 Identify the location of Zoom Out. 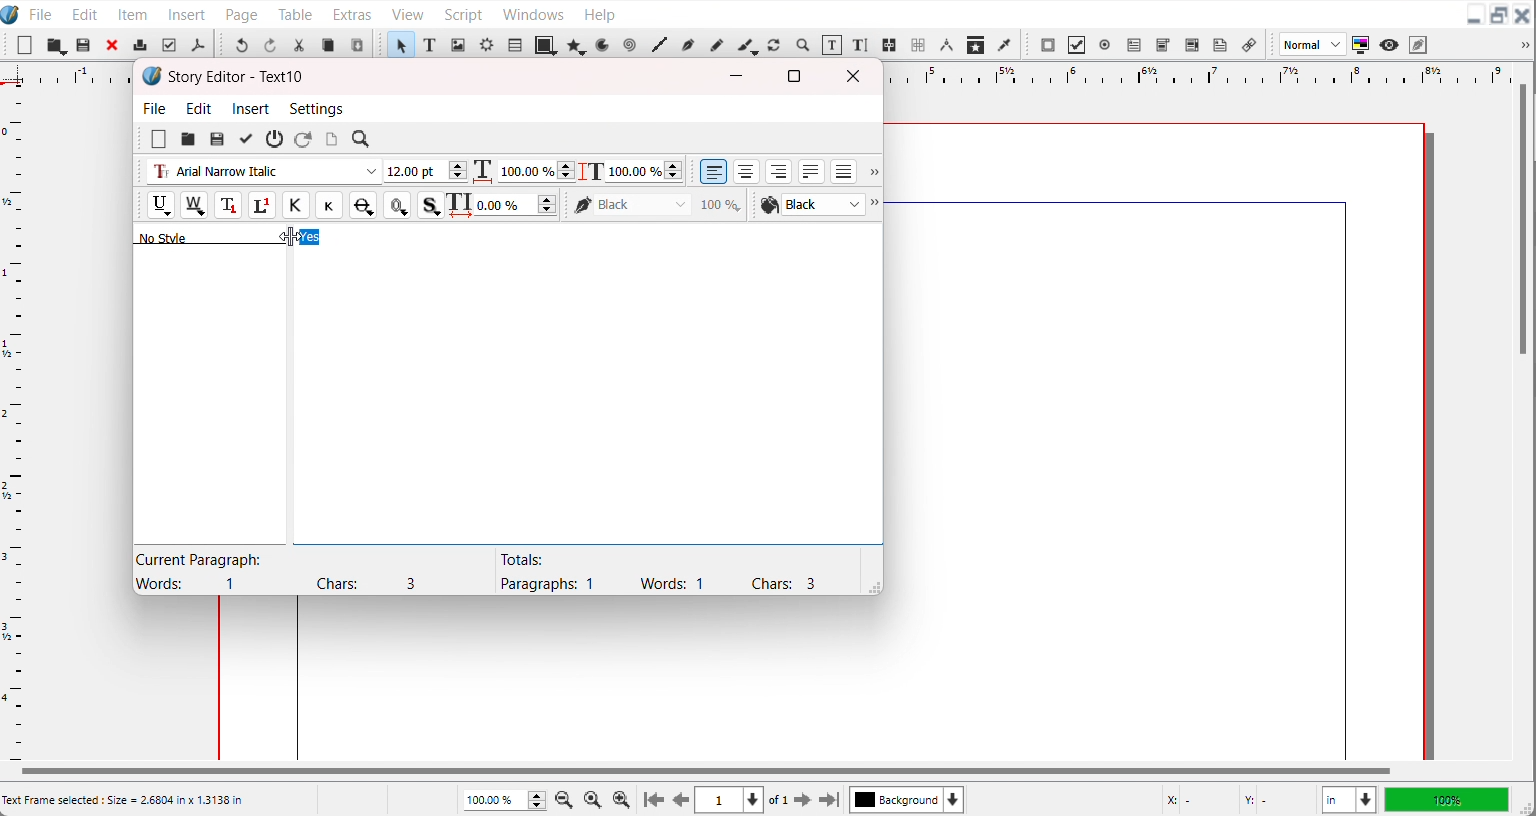
(566, 798).